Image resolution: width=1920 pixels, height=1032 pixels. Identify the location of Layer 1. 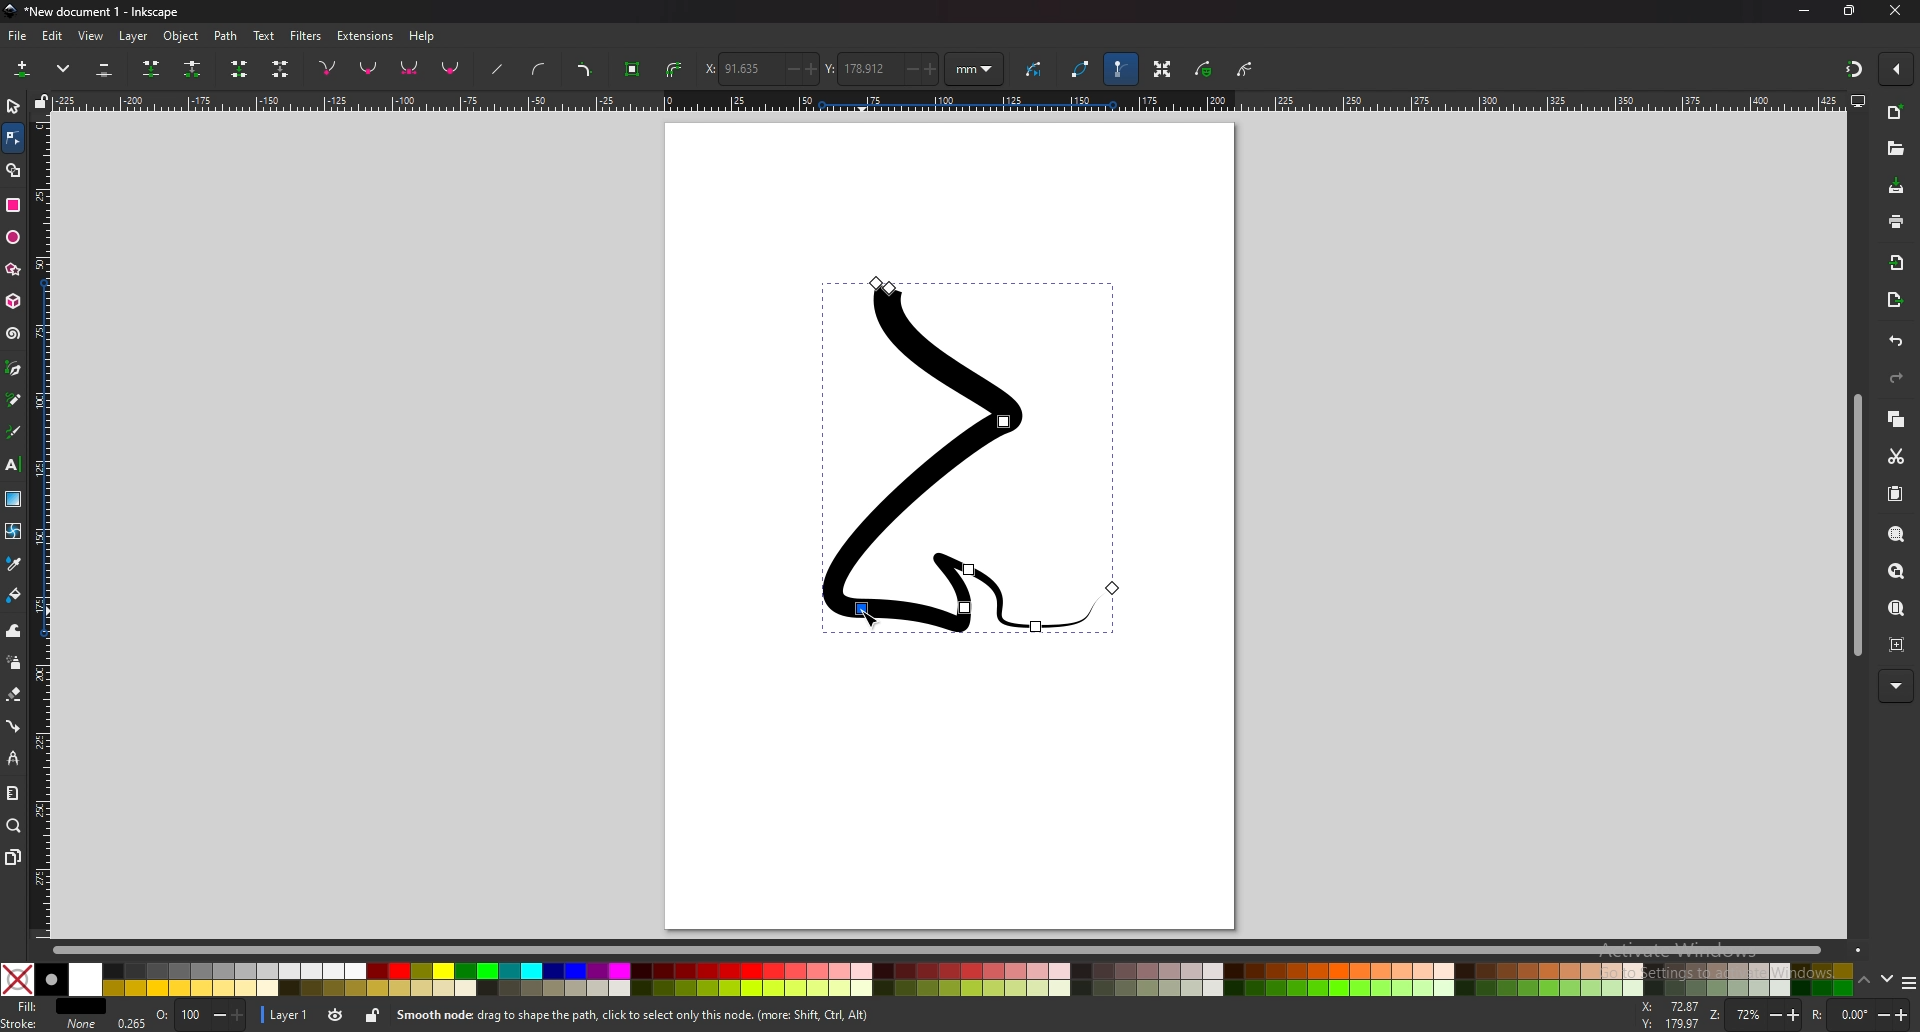
(303, 1017).